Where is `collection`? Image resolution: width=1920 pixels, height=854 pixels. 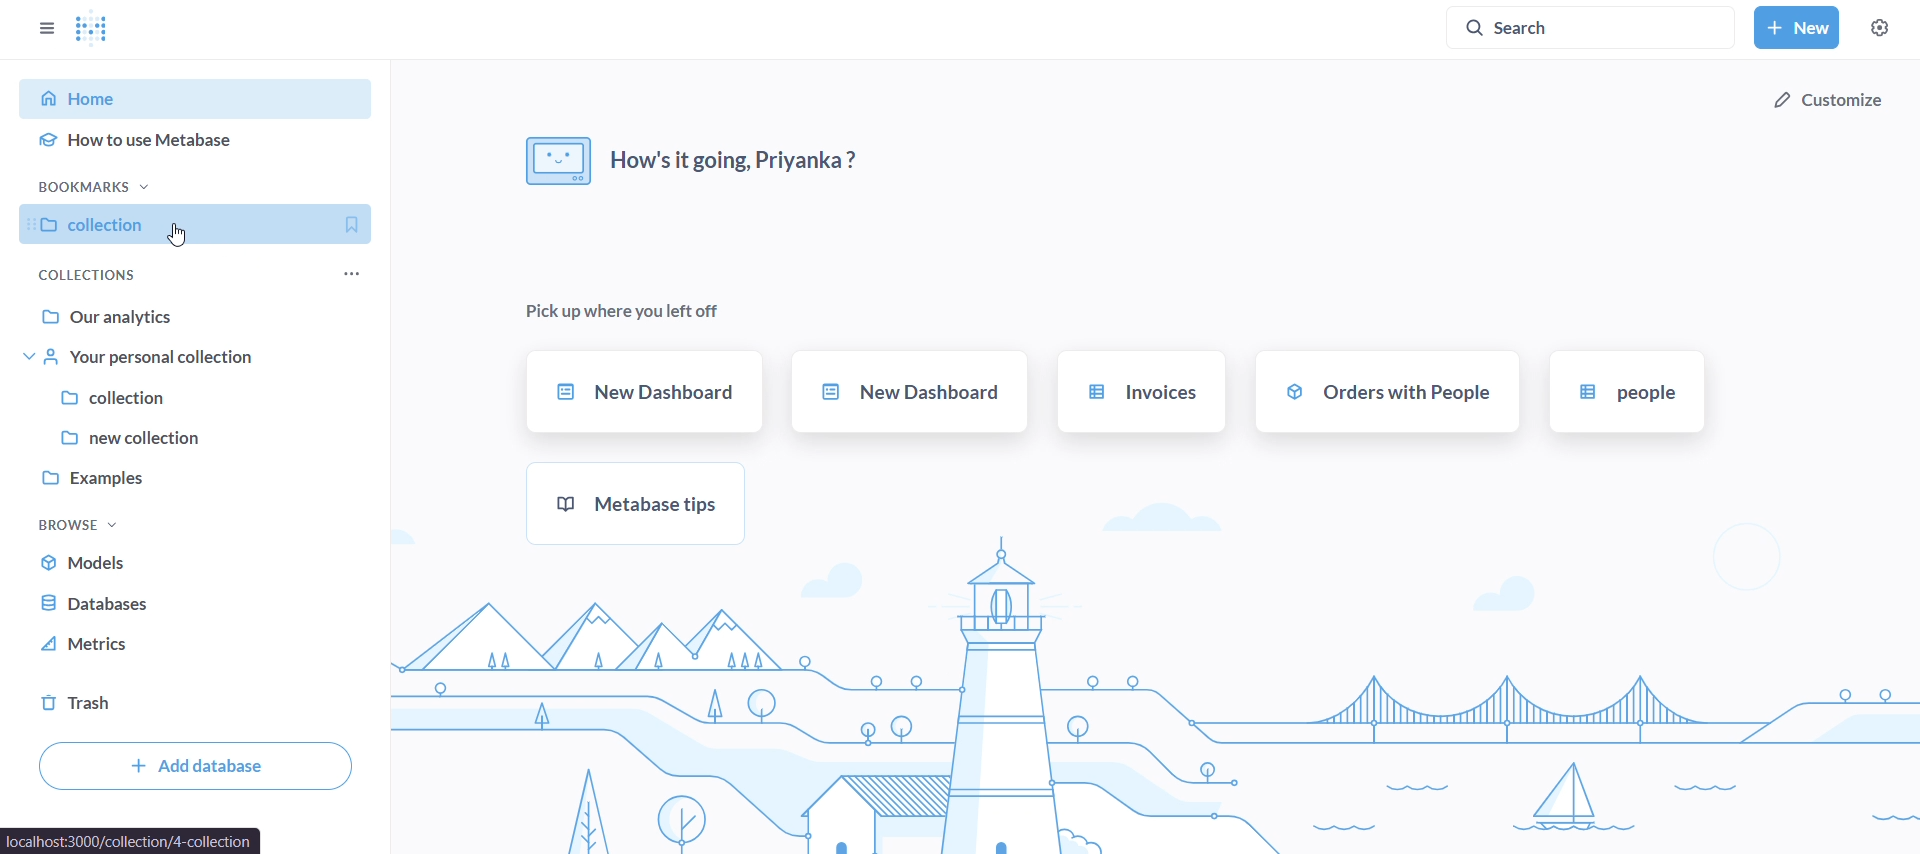 collection is located at coordinates (199, 395).